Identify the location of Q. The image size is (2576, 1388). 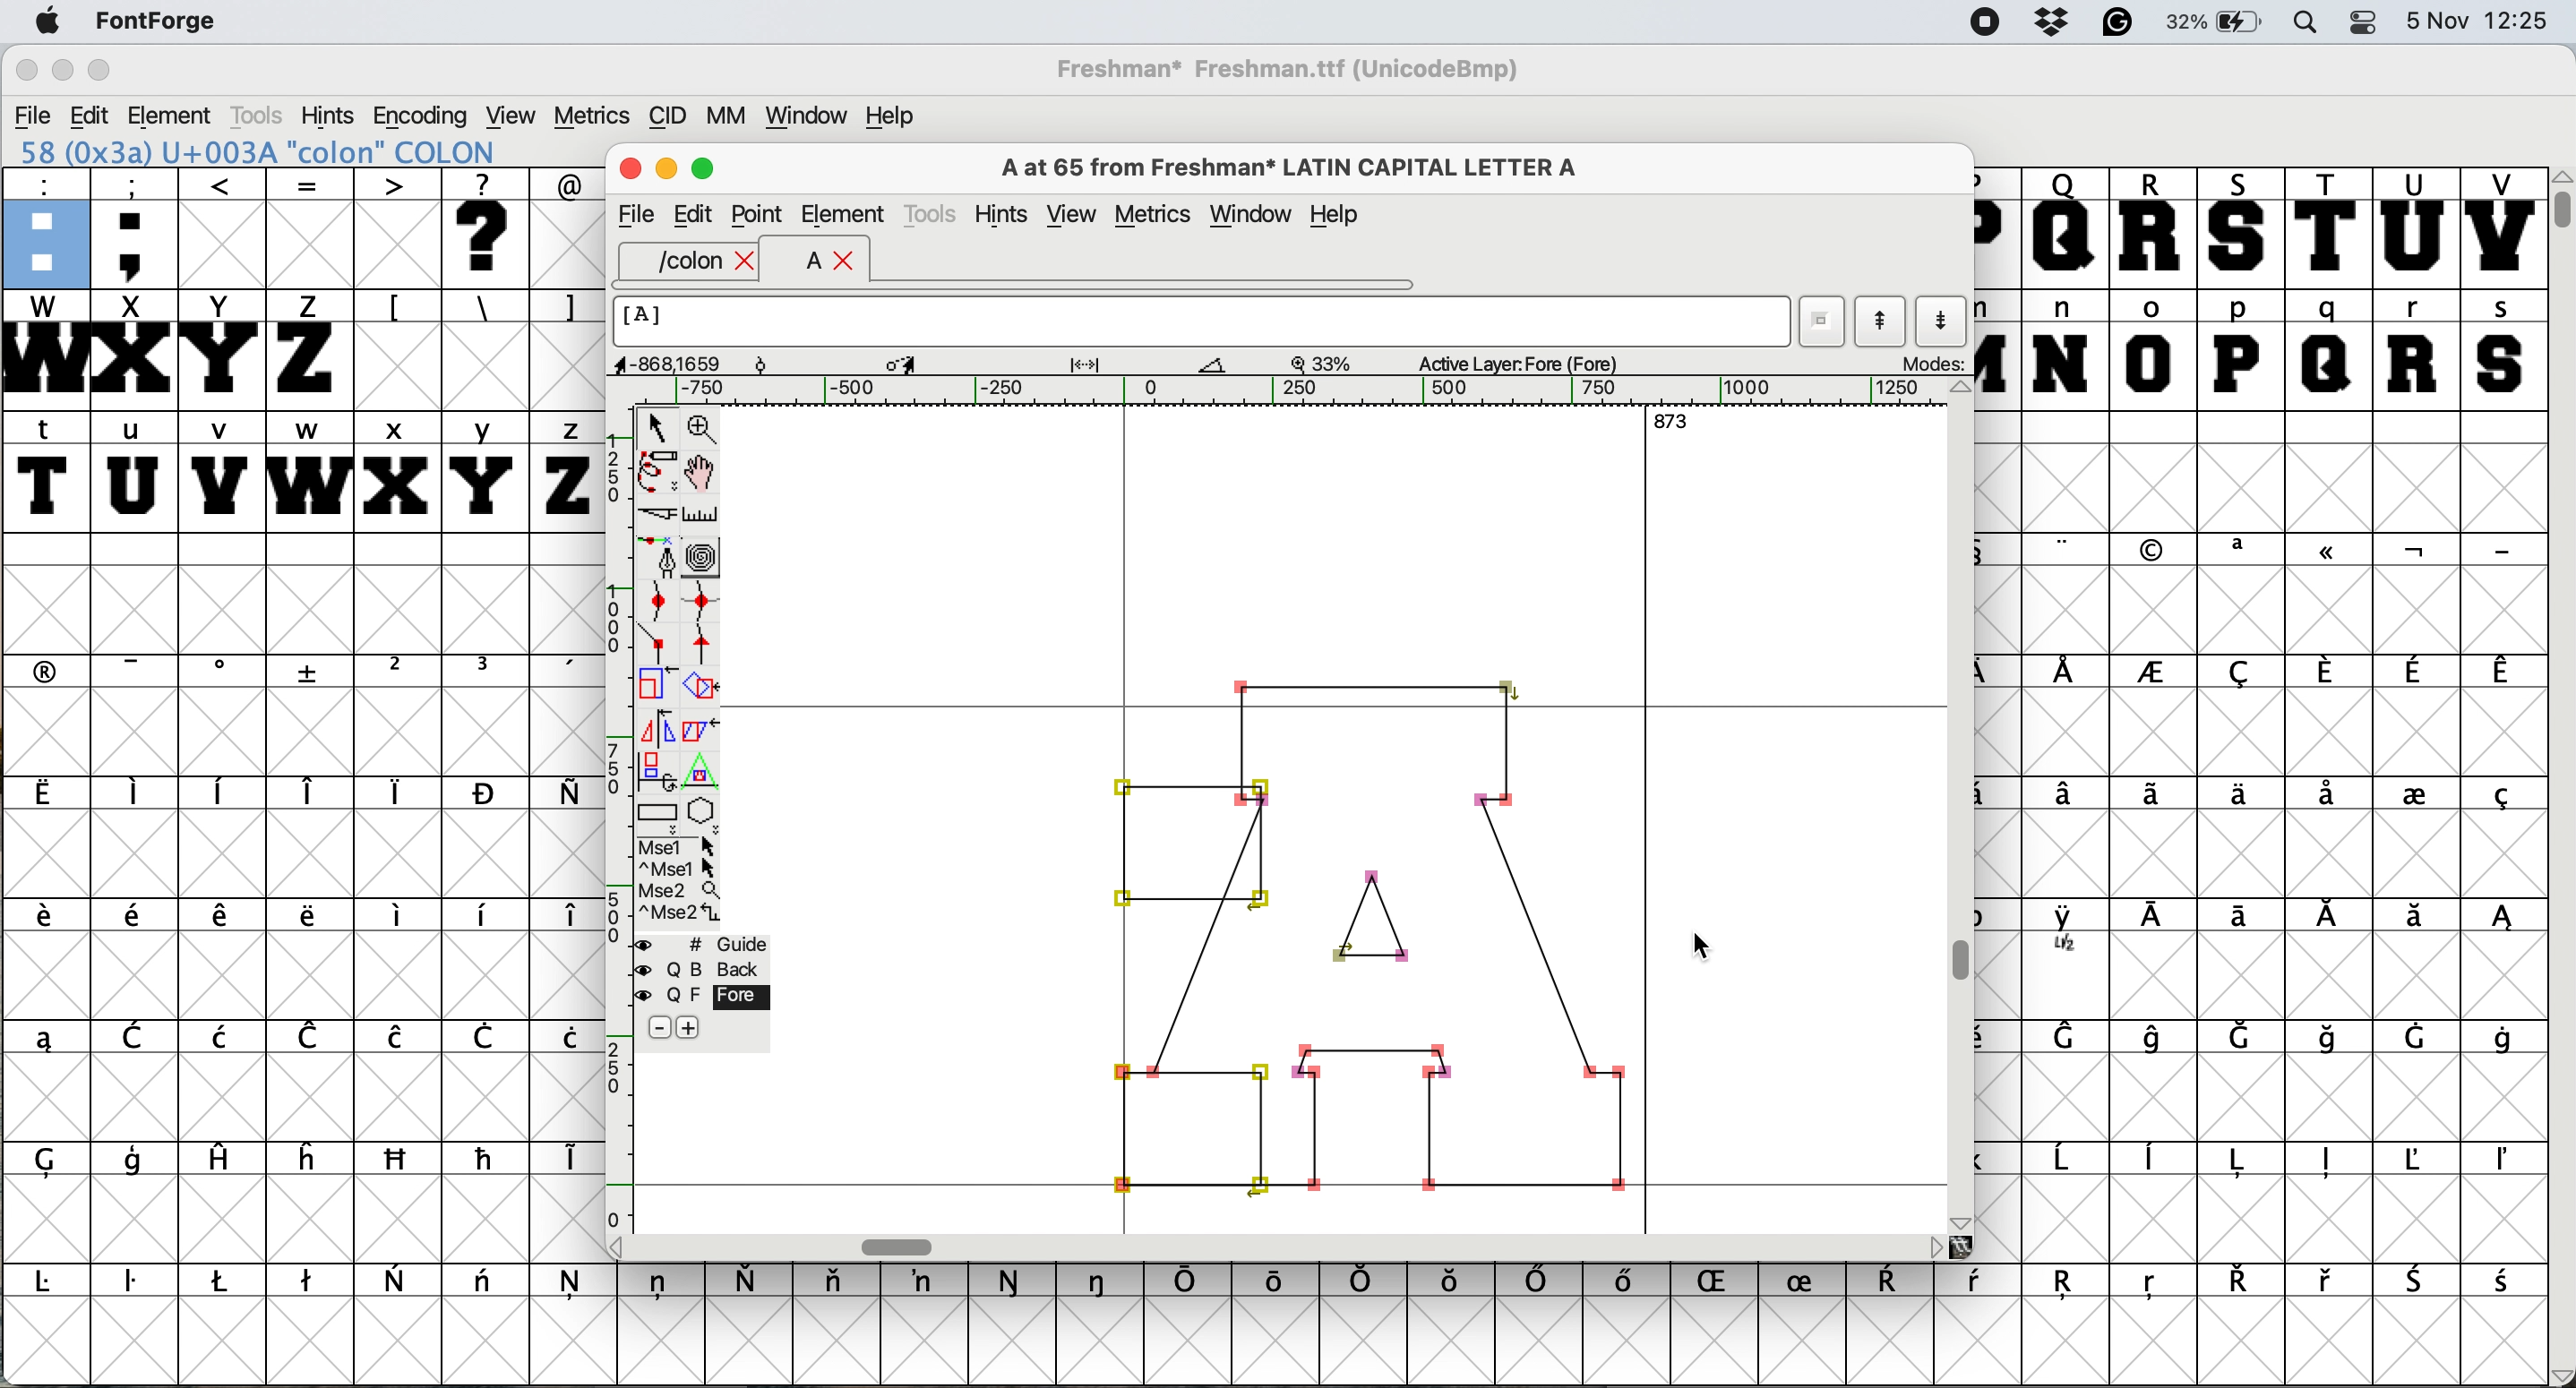
(2066, 228).